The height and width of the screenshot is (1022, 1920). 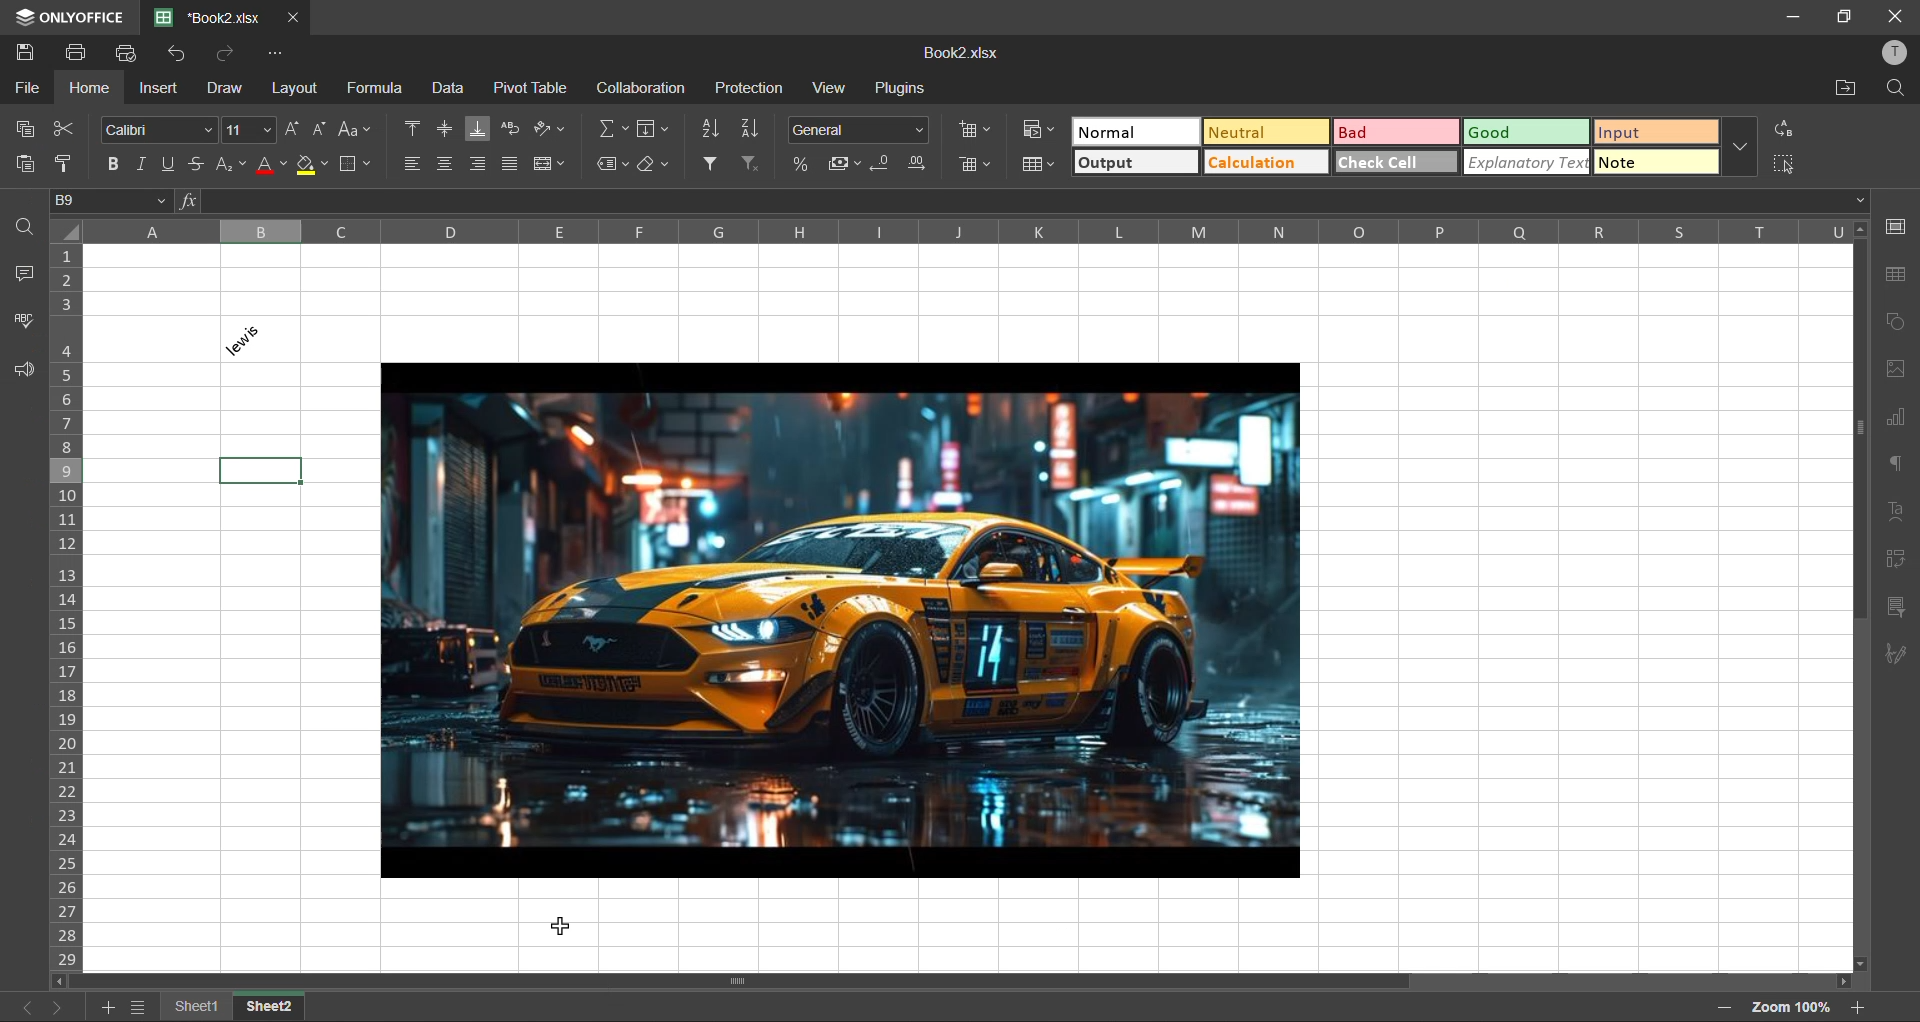 I want to click on output, so click(x=1135, y=163).